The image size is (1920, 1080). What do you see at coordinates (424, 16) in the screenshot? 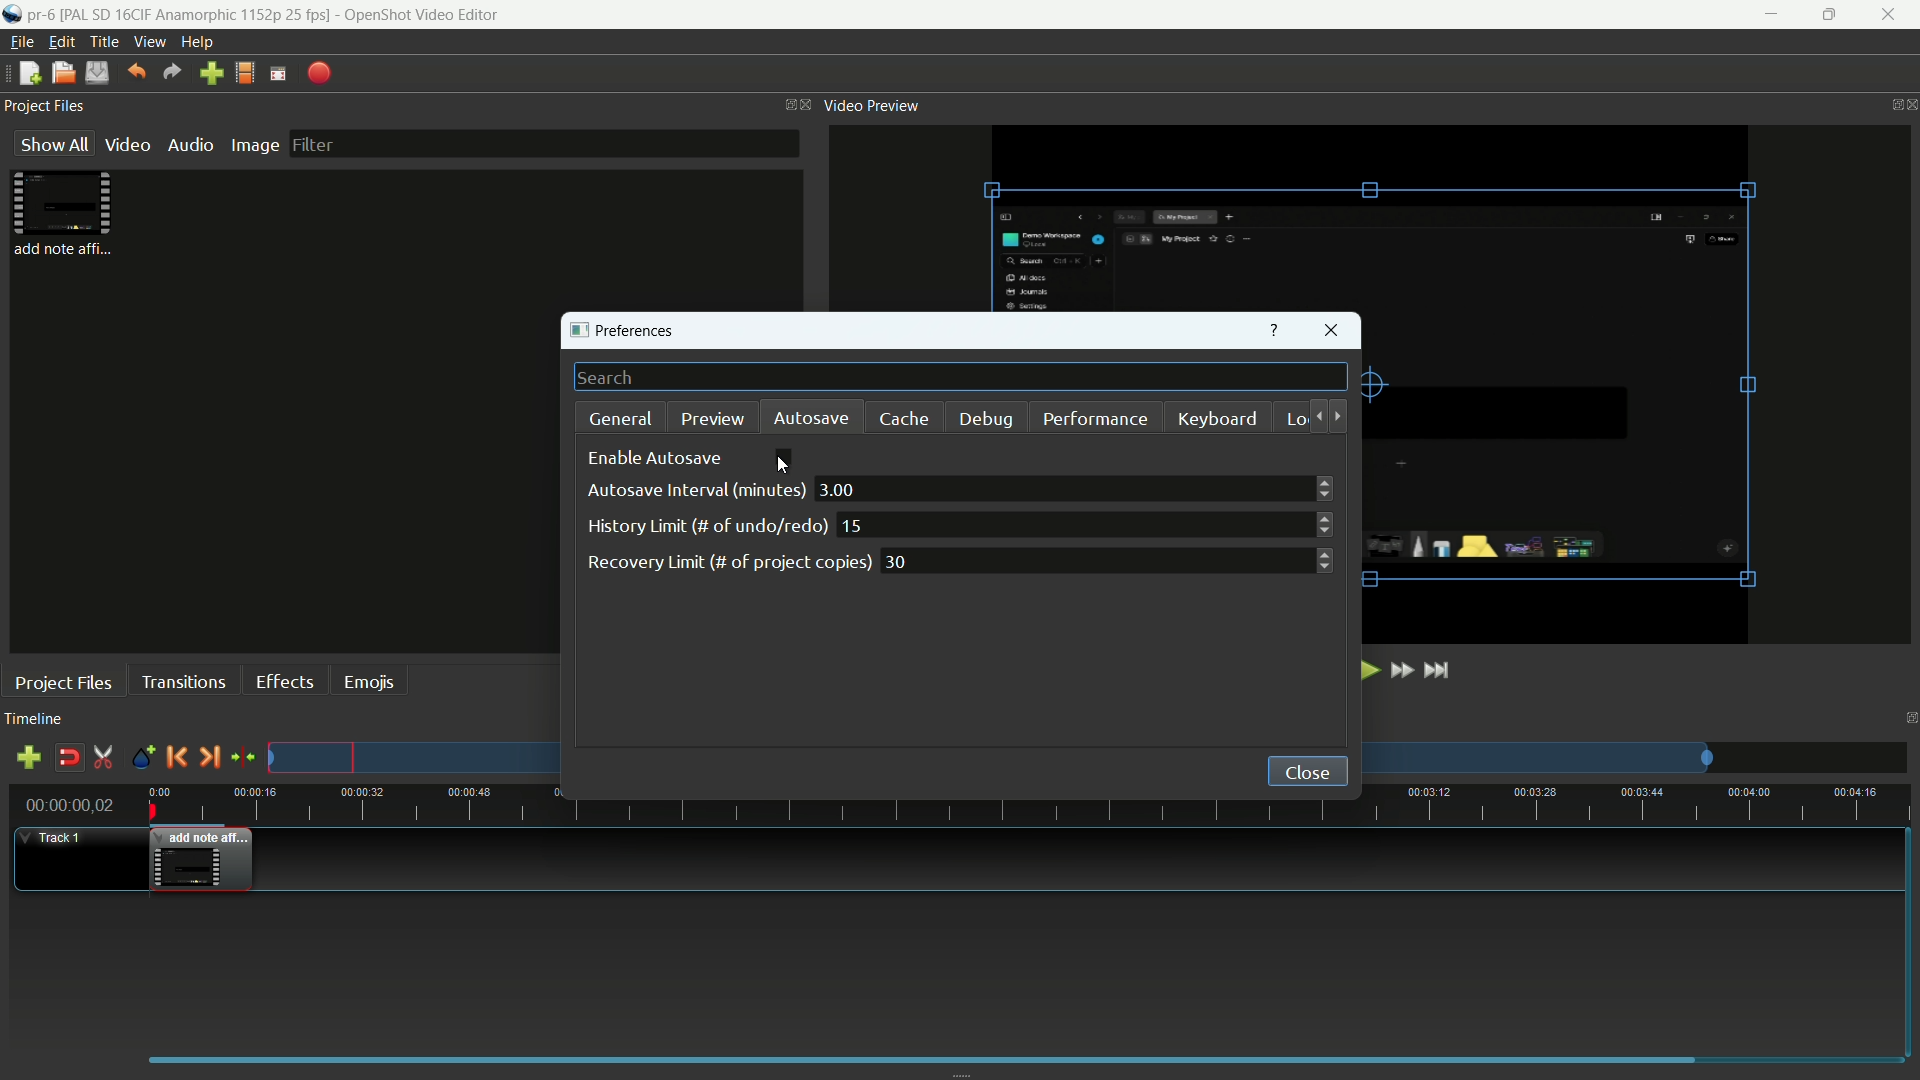
I see `app name` at bounding box center [424, 16].